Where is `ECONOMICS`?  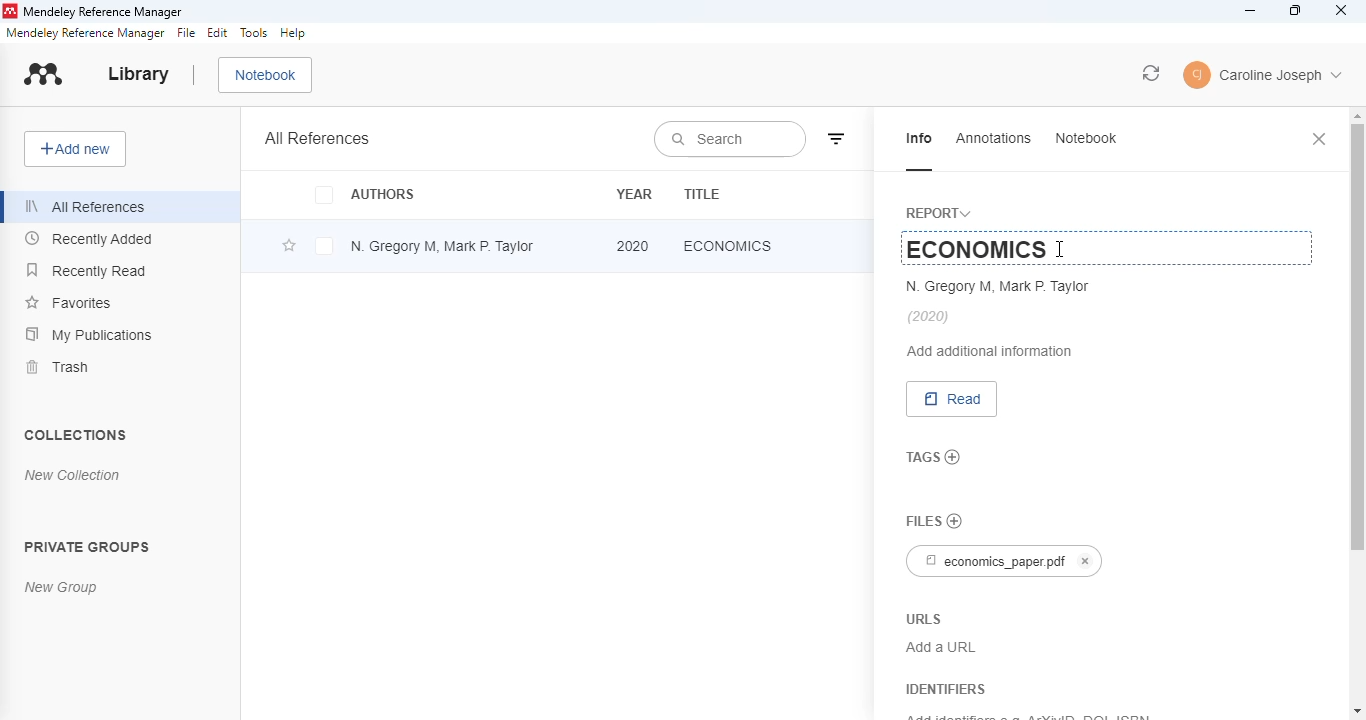
ECONOMICS is located at coordinates (977, 248).